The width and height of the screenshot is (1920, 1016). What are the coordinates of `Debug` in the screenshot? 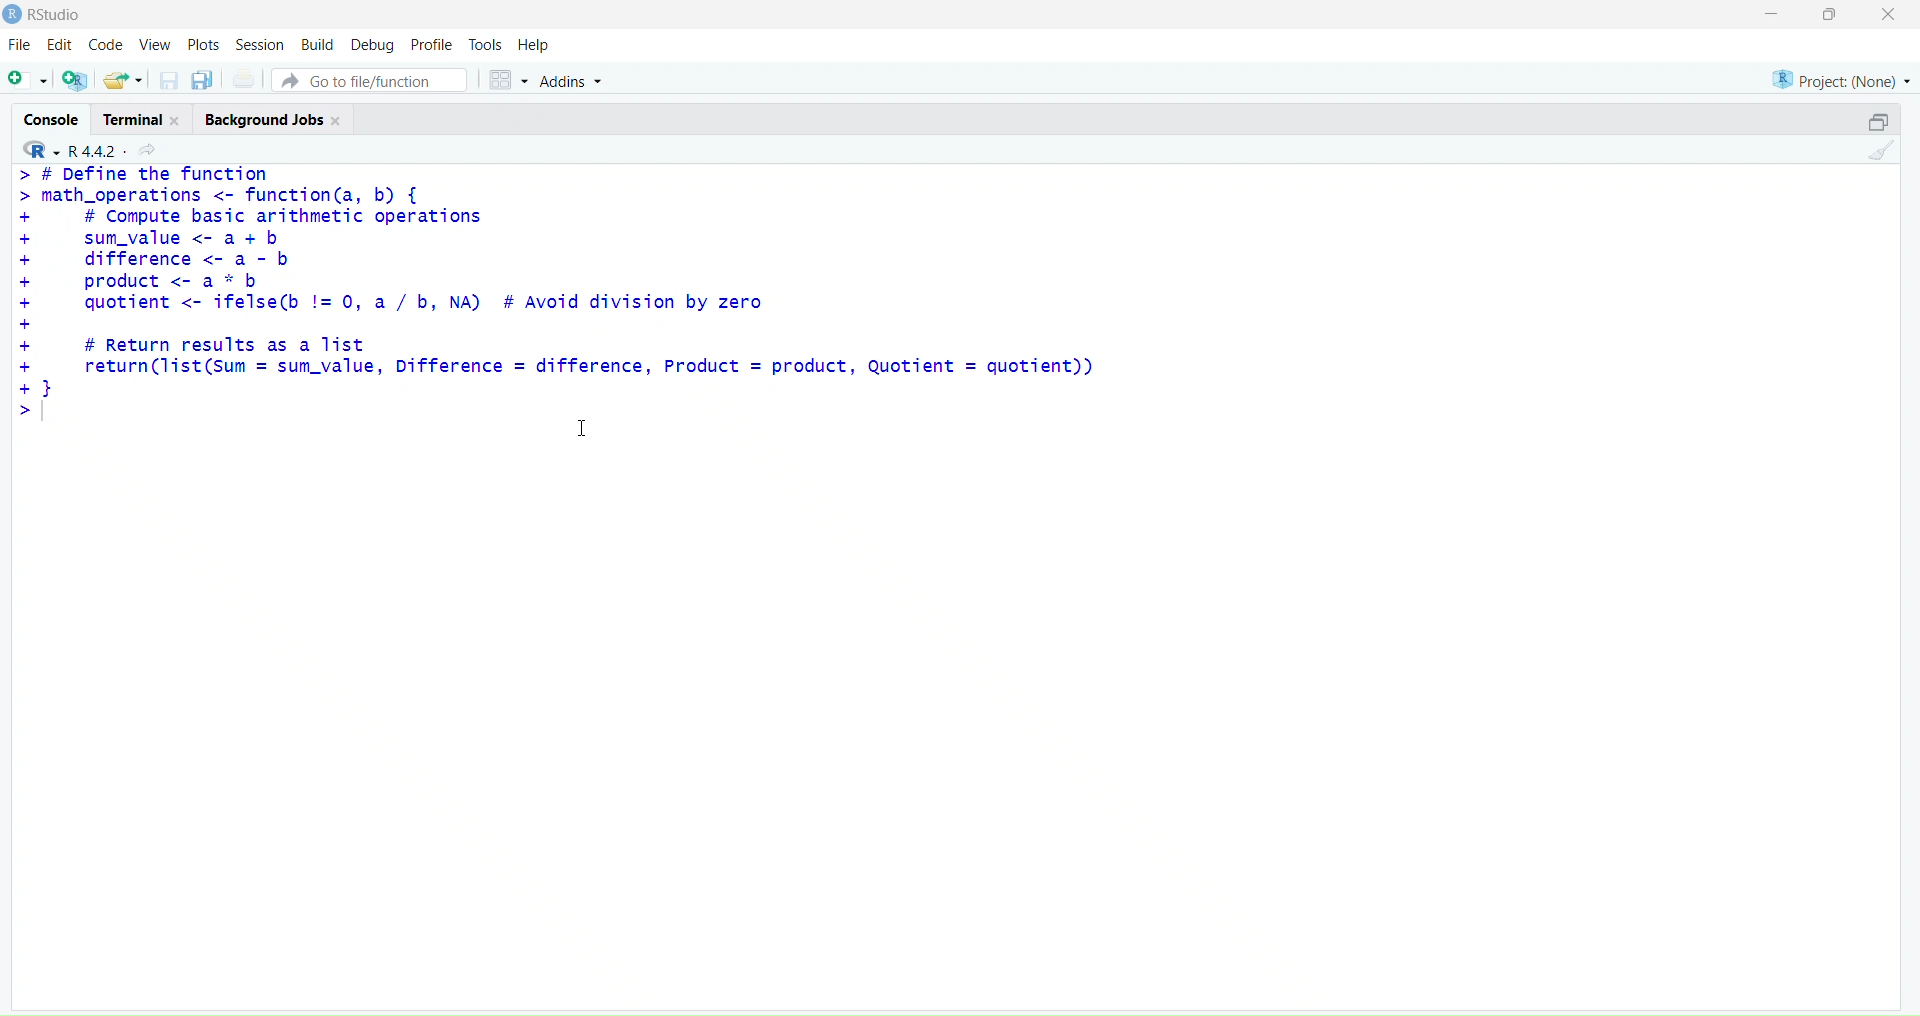 It's located at (370, 43).